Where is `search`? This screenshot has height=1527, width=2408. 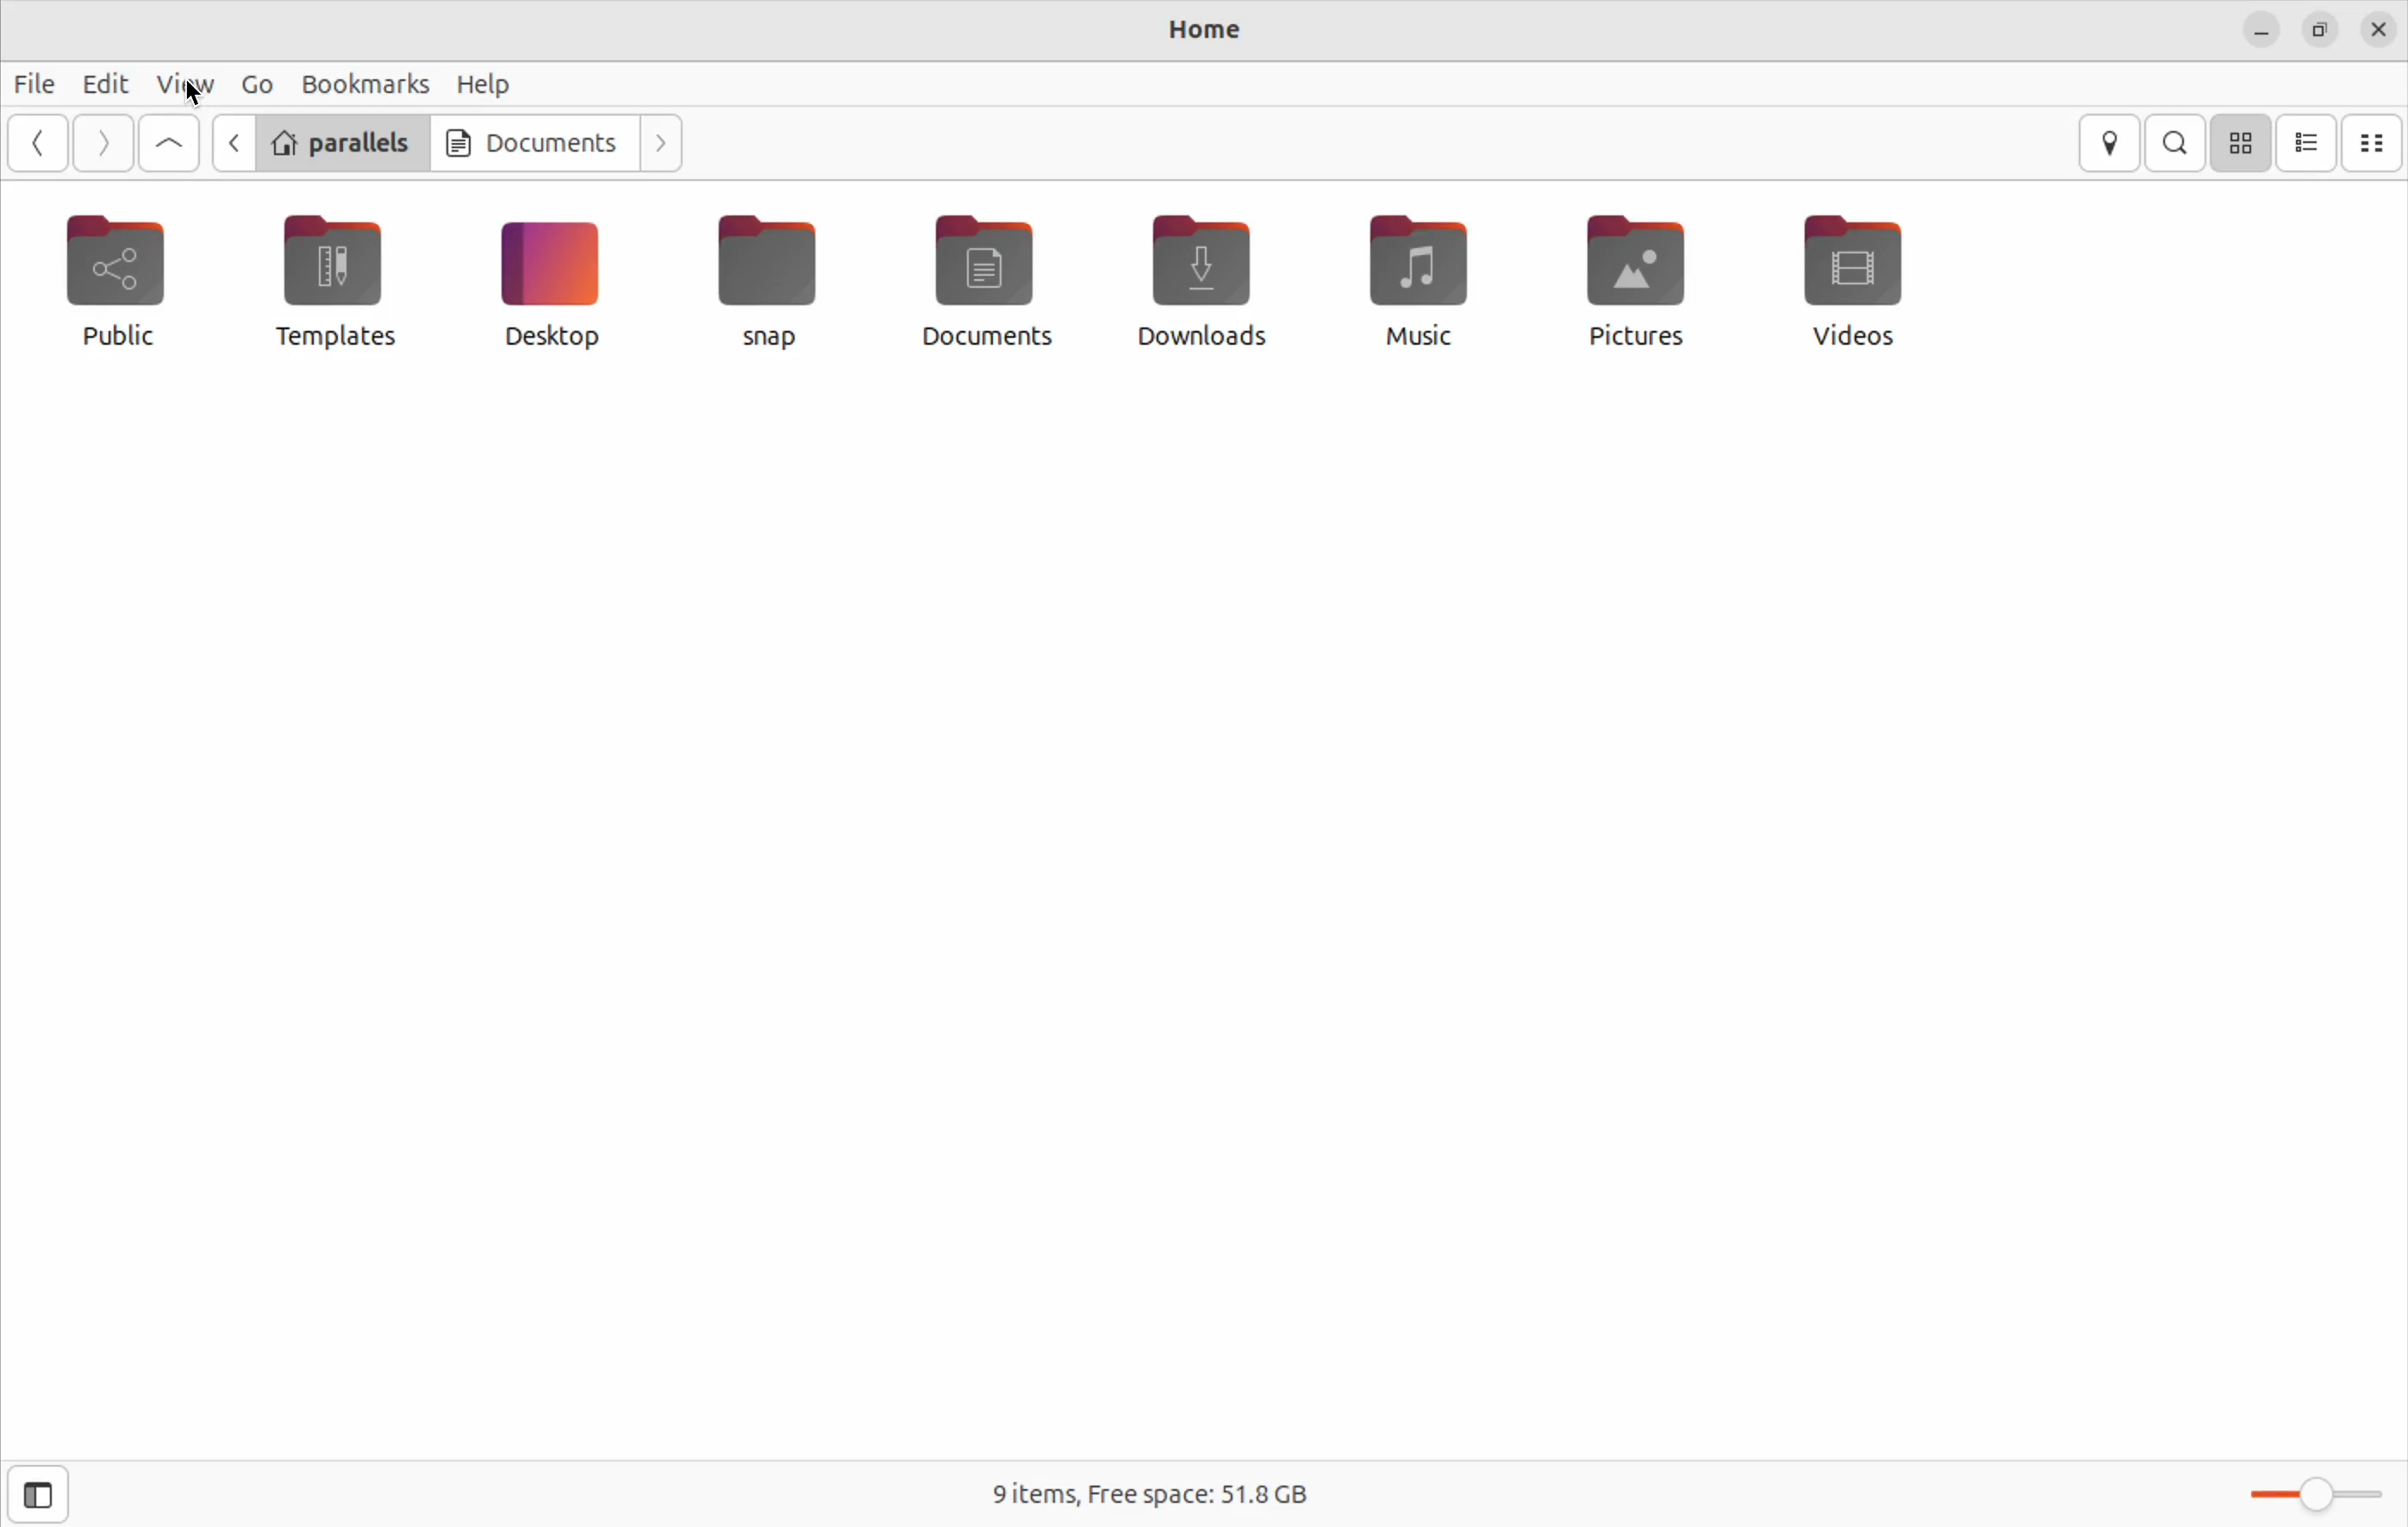 search is located at coordinates (2177, 143).